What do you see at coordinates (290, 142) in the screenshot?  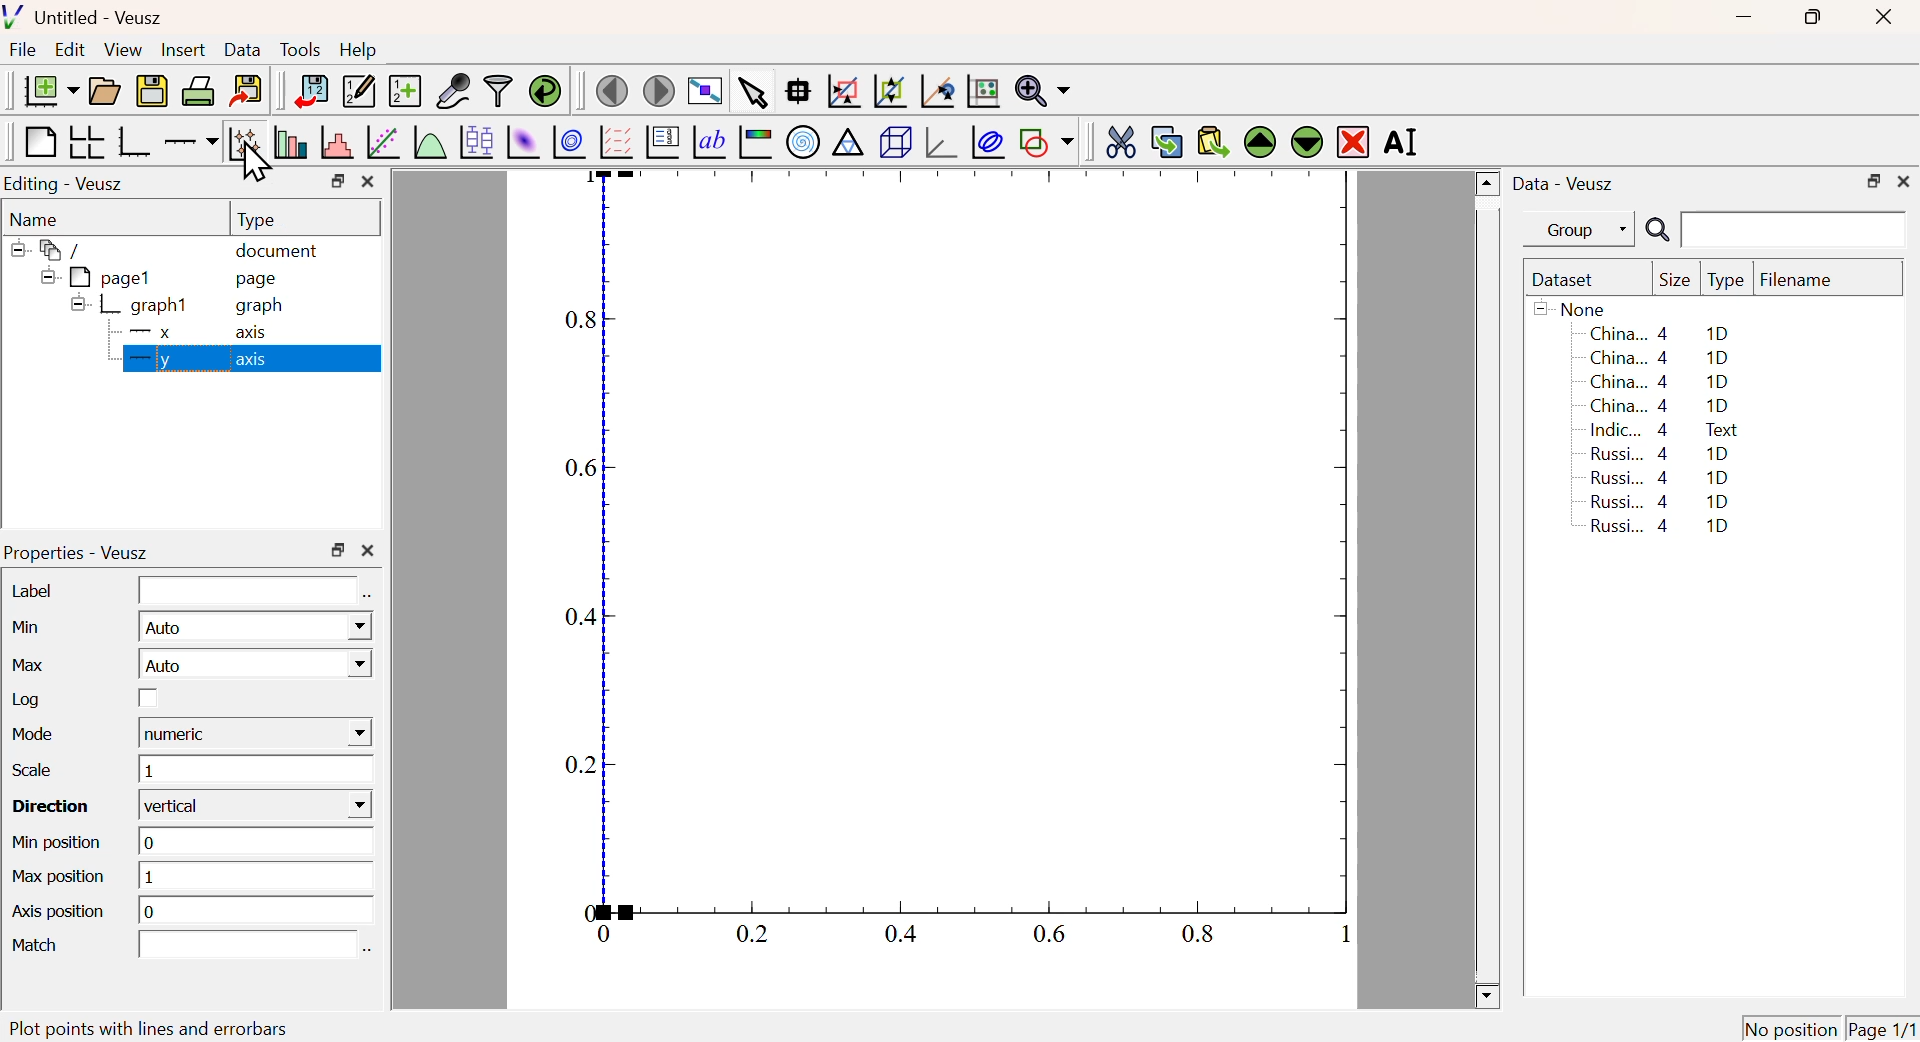 I see `Plot bar charts` at bounding box center [290, 142].